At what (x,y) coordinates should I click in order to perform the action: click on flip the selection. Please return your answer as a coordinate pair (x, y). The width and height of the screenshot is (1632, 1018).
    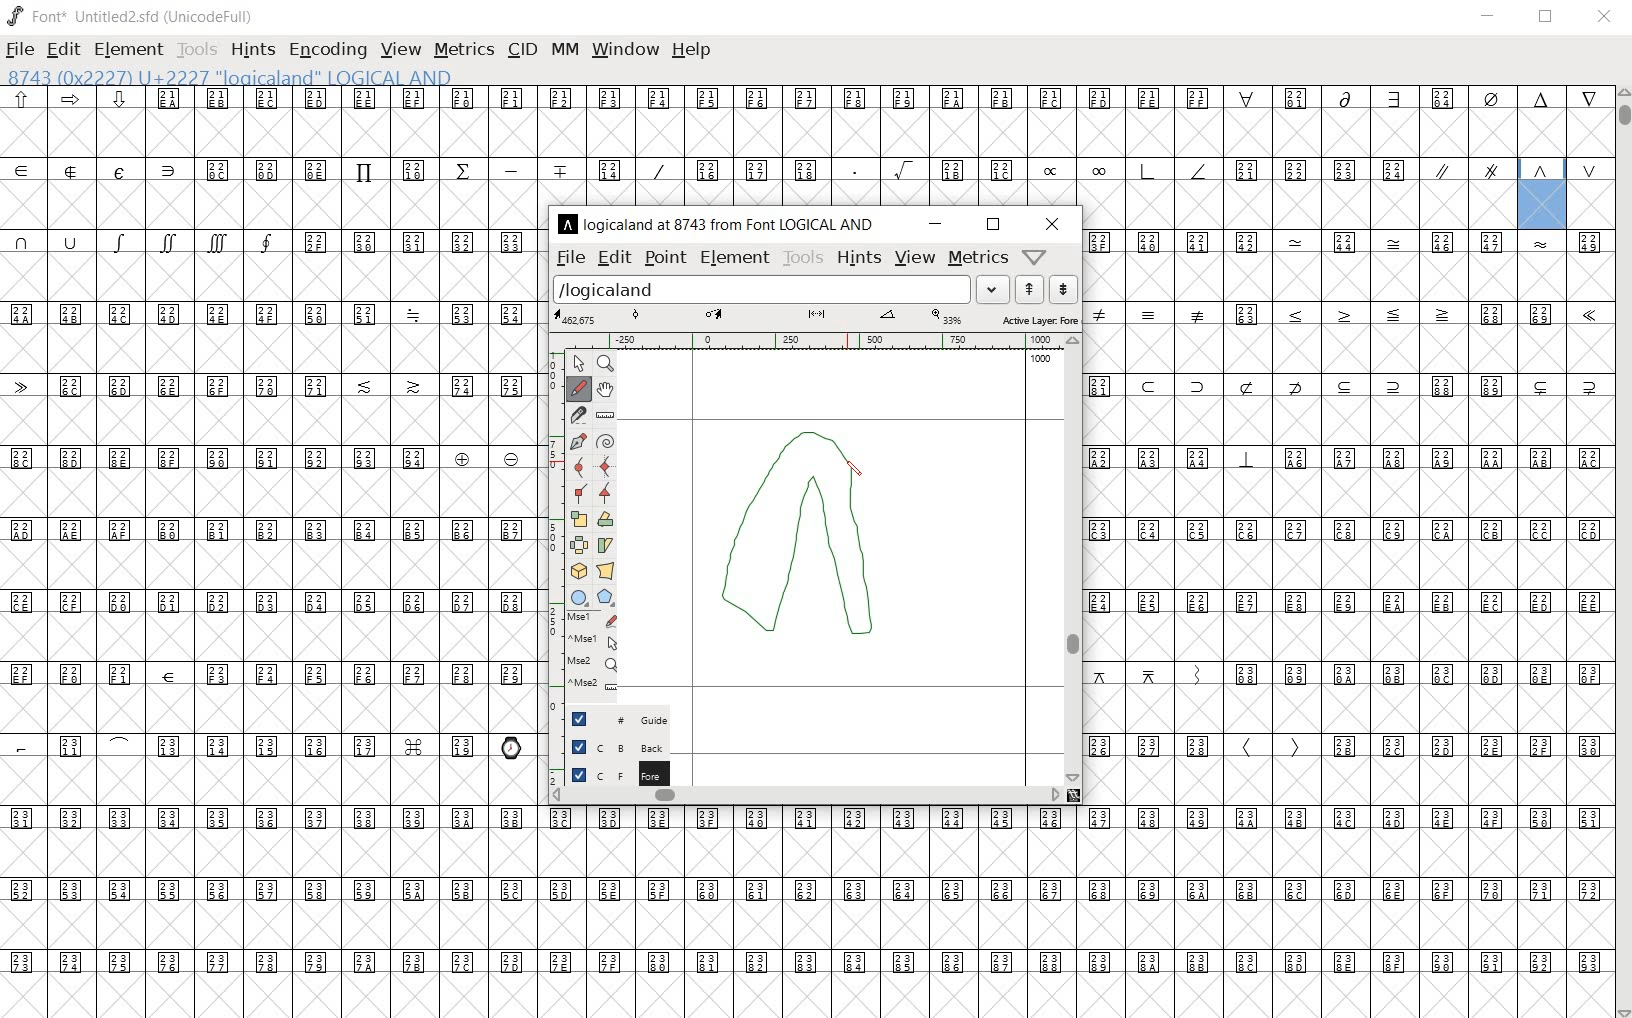
    Looking at the image, I should click on (610, 519).